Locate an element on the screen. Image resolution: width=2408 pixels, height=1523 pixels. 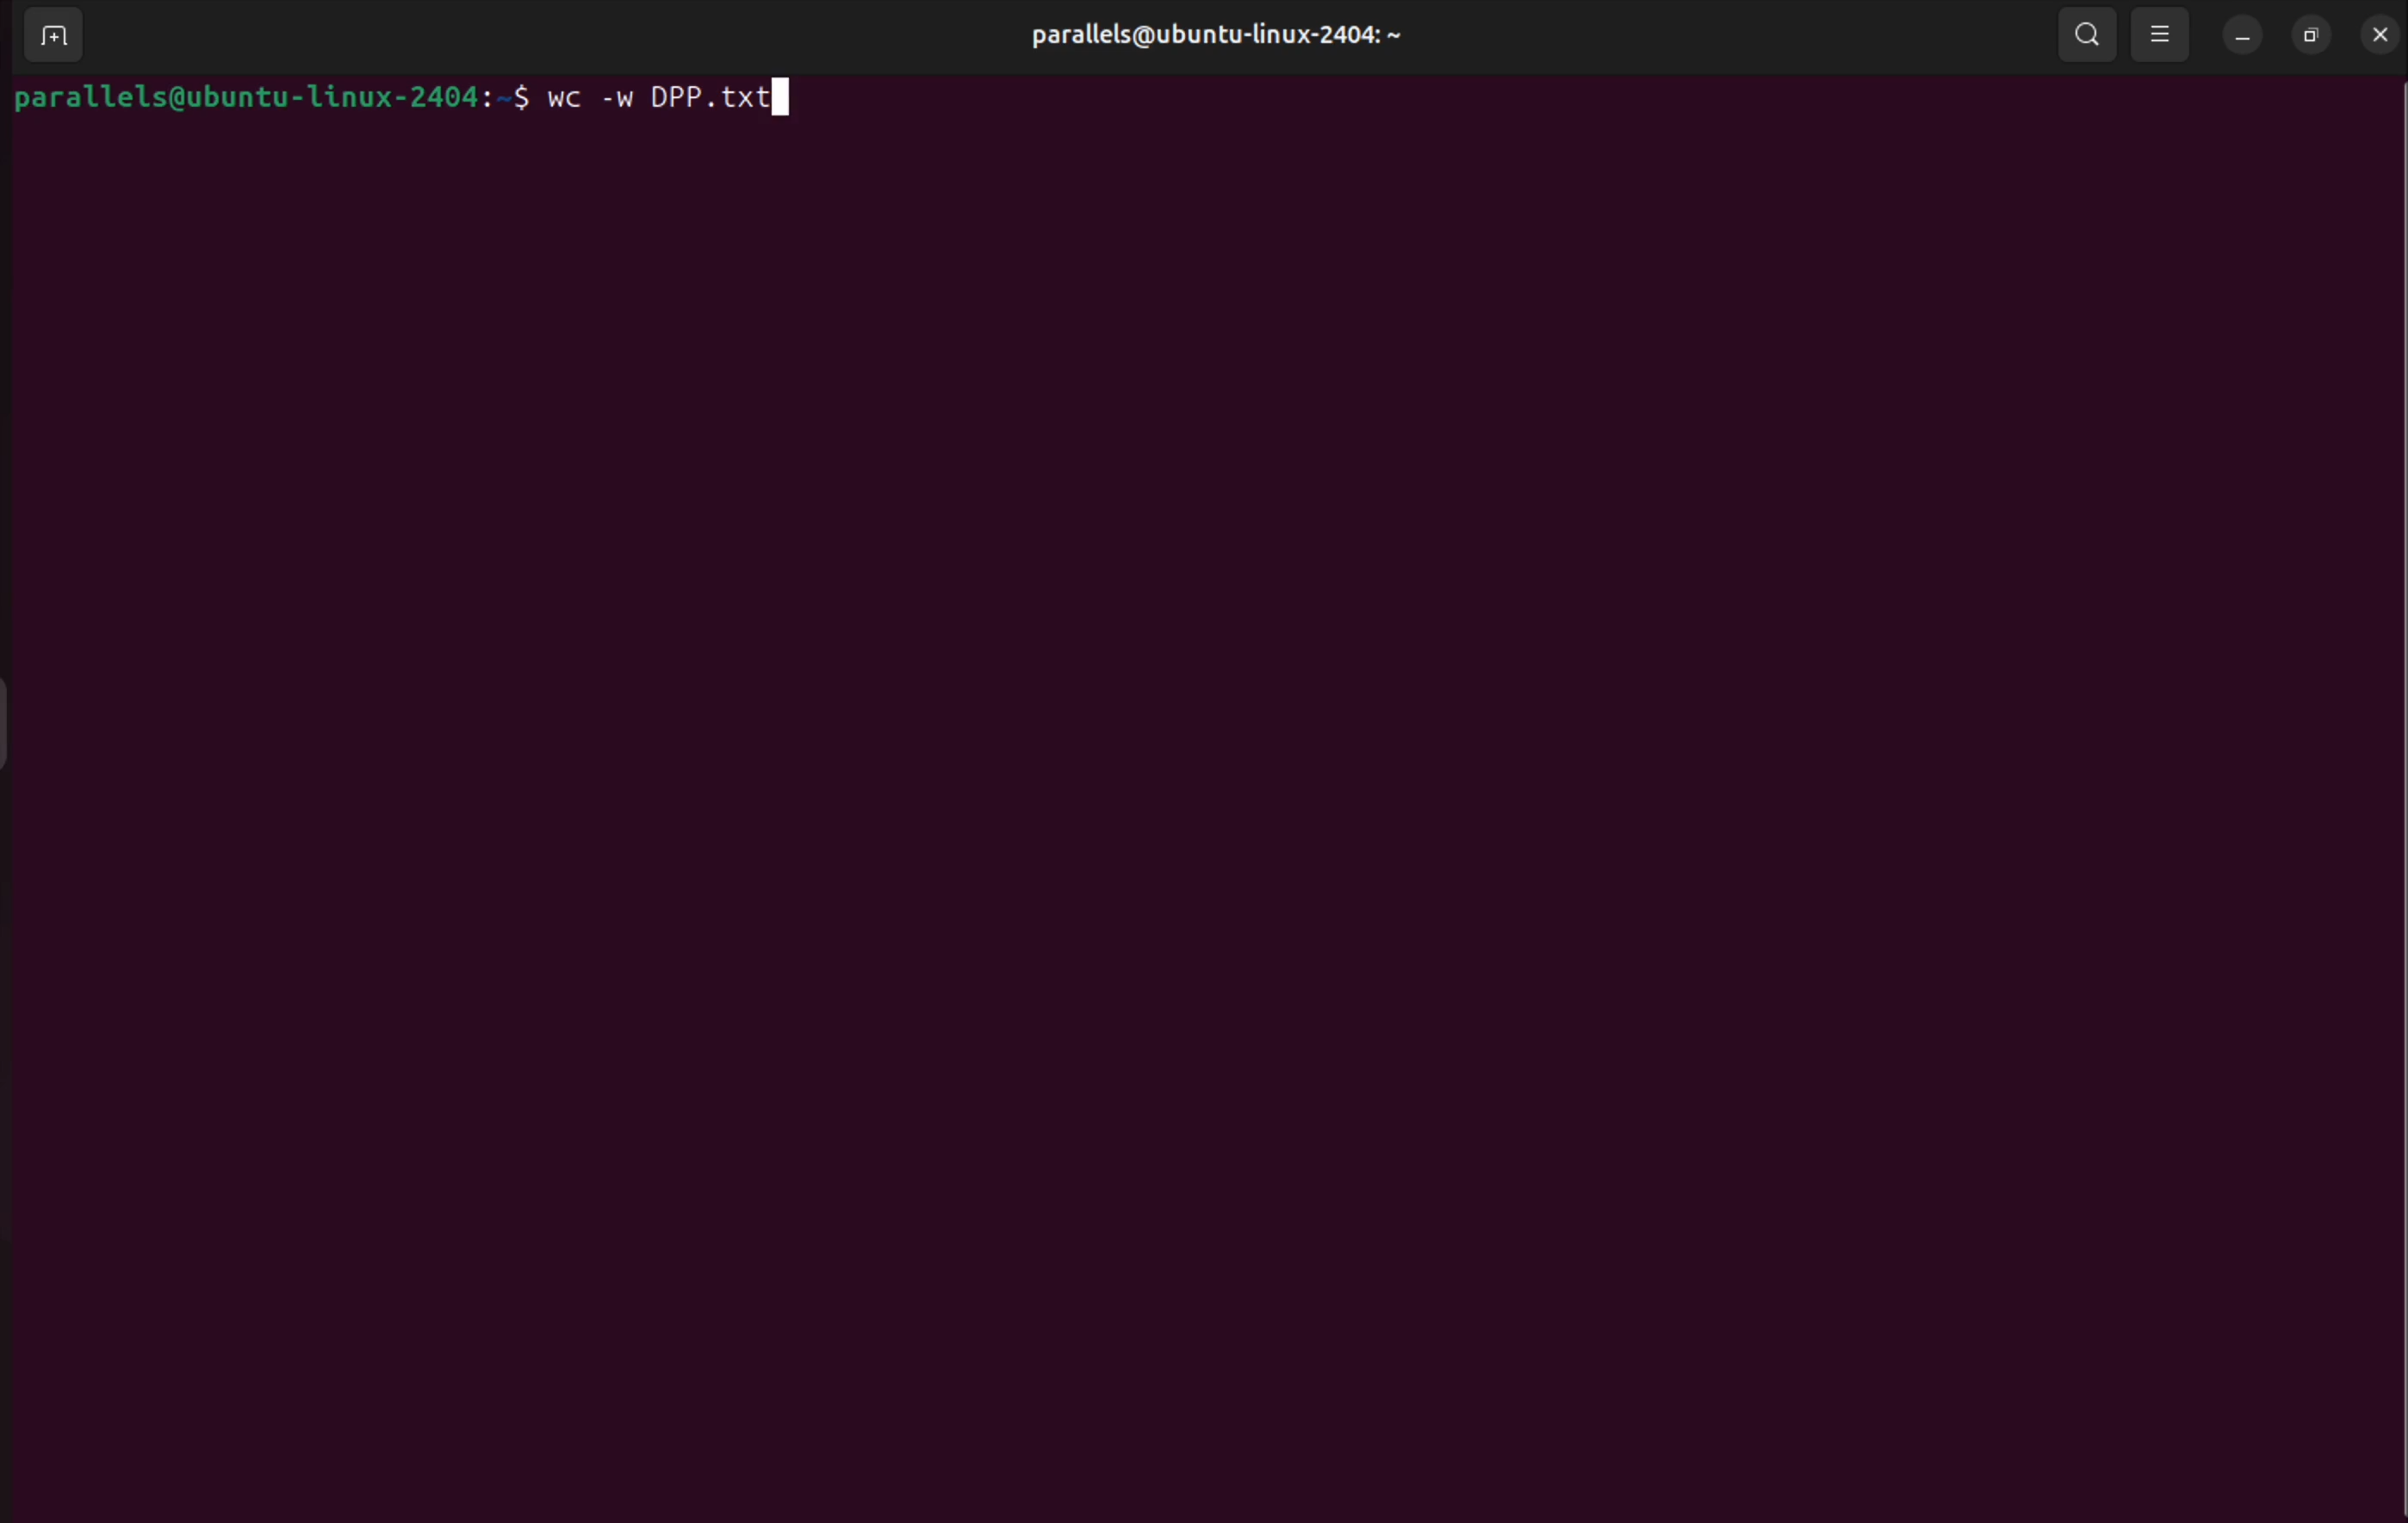
close is located at coordinates (2383, 33).